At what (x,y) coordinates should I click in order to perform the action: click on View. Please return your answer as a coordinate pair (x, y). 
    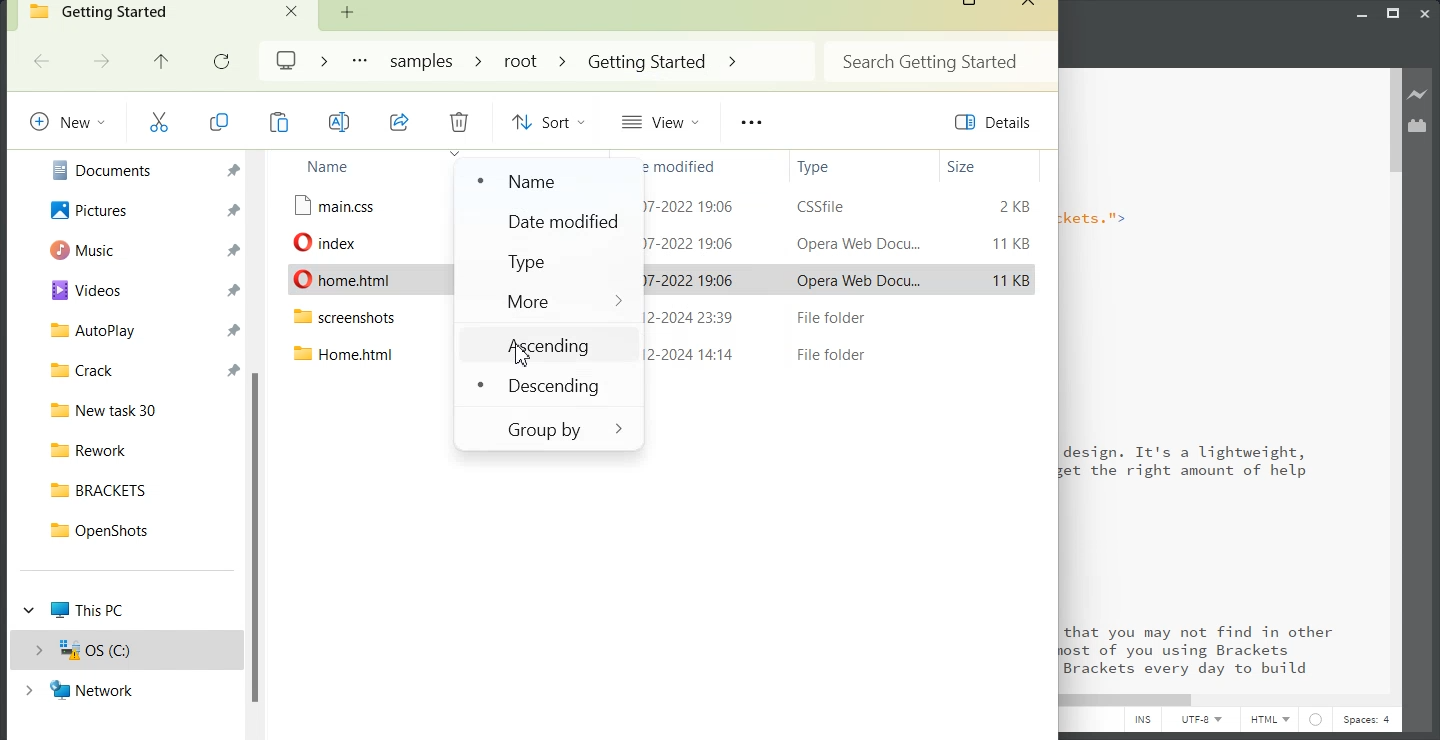
    Looking at the image, I should click on (665, 121).